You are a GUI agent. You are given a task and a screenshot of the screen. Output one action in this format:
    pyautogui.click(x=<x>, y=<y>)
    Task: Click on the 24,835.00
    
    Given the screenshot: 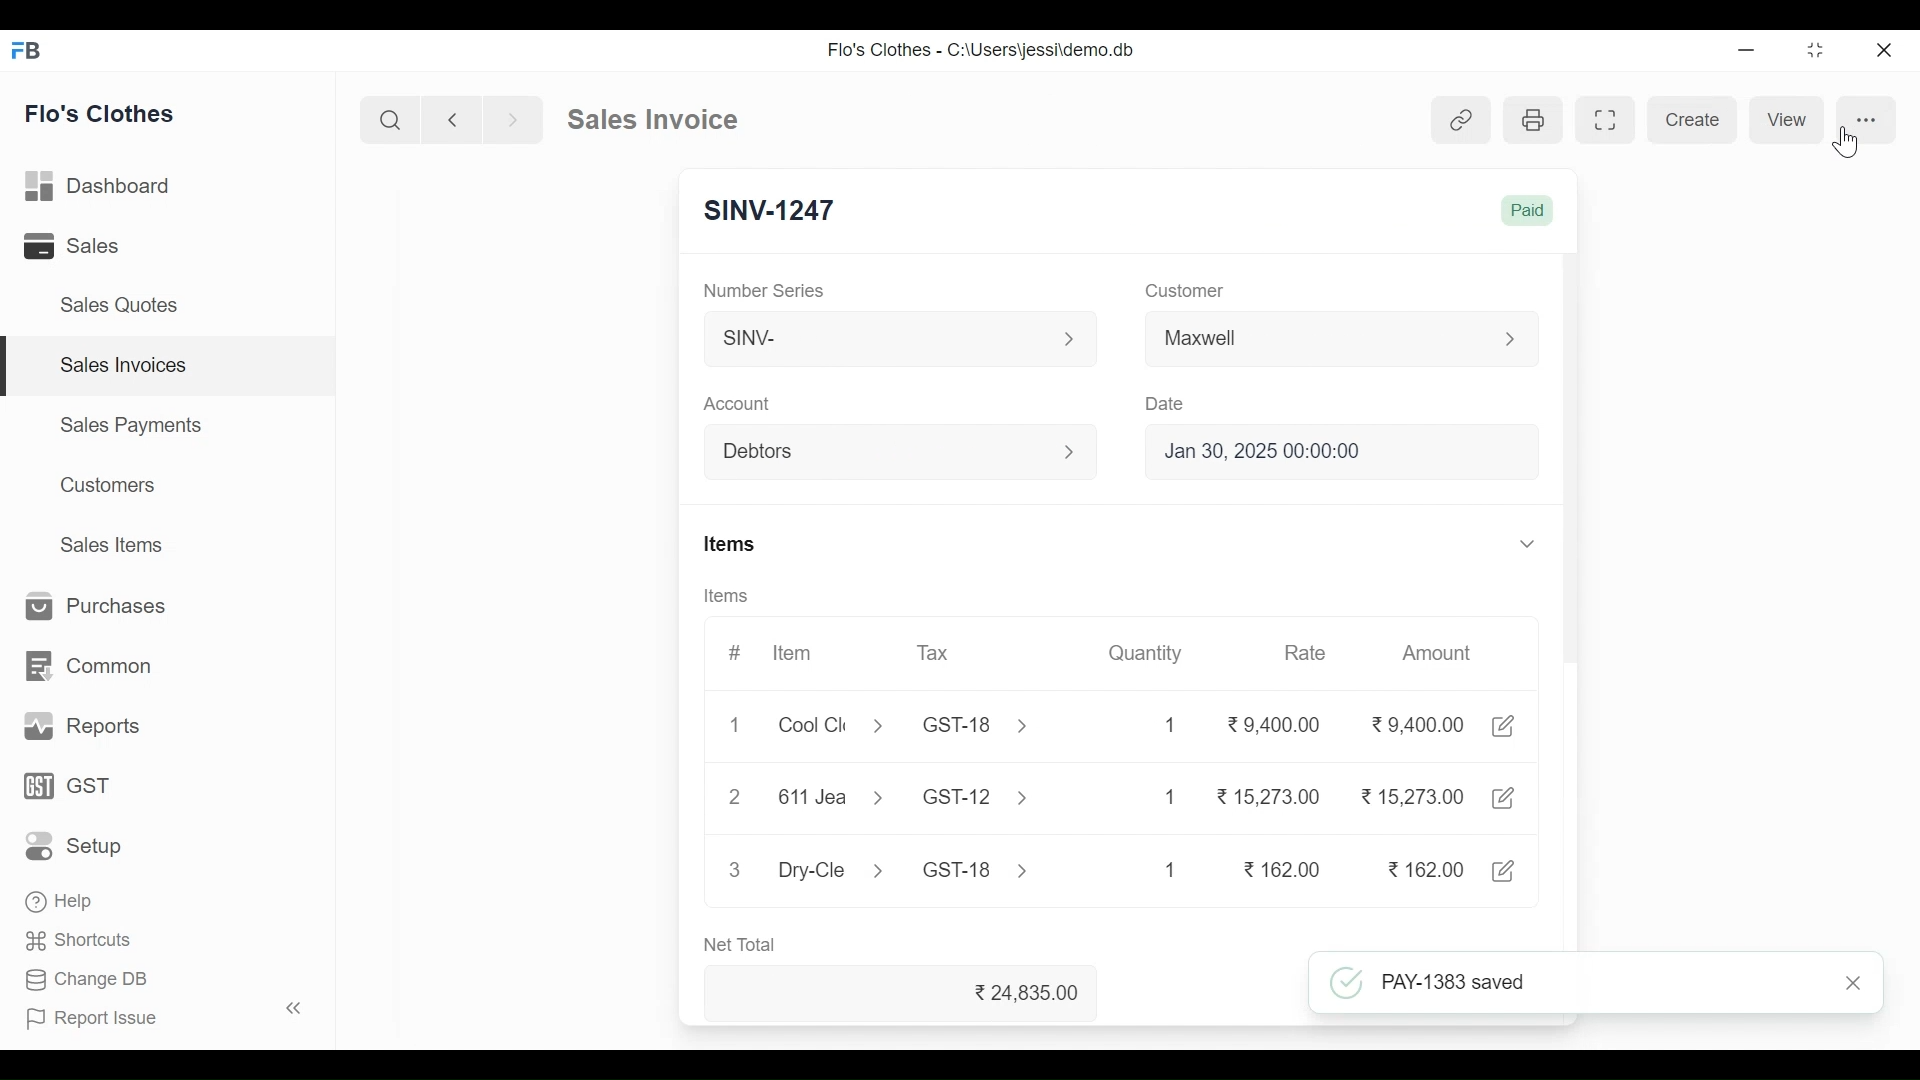 What is the action you would take?
    pyautogui.click(x=1032, y=993)
    